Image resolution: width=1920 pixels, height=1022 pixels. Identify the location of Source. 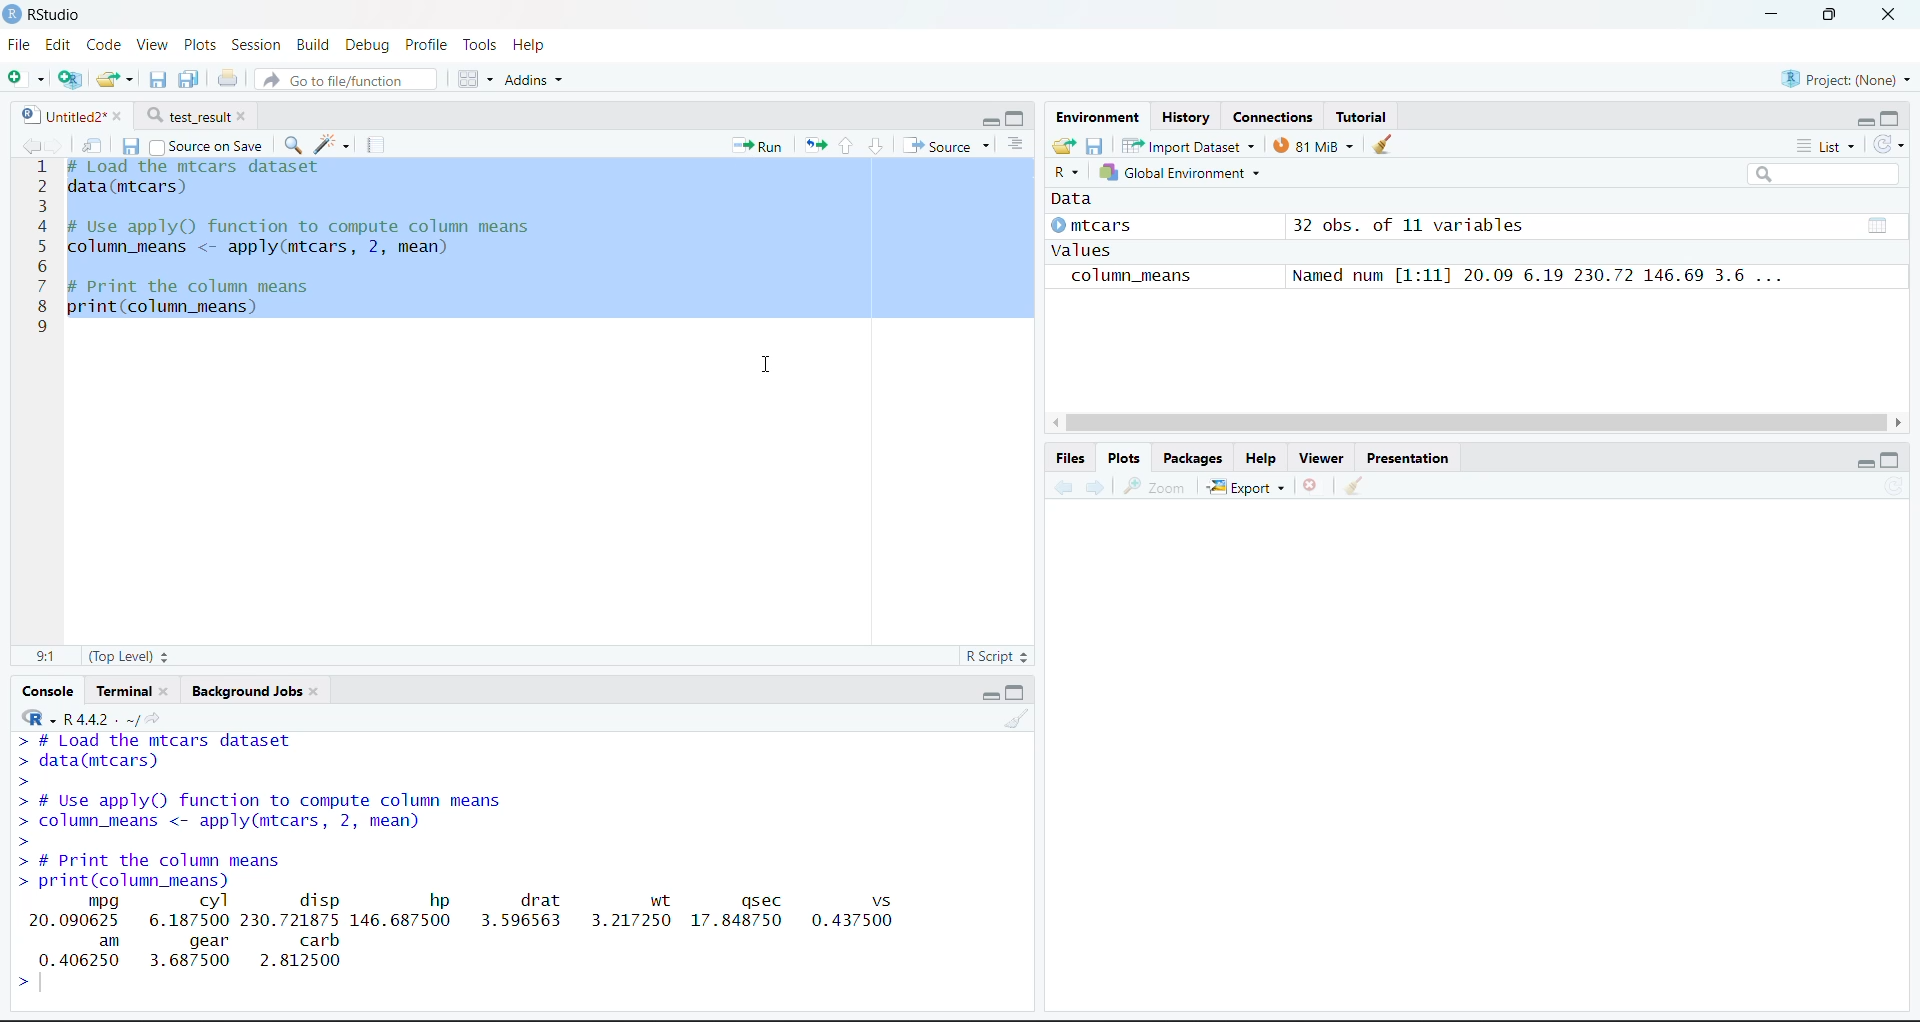
(945, 145).